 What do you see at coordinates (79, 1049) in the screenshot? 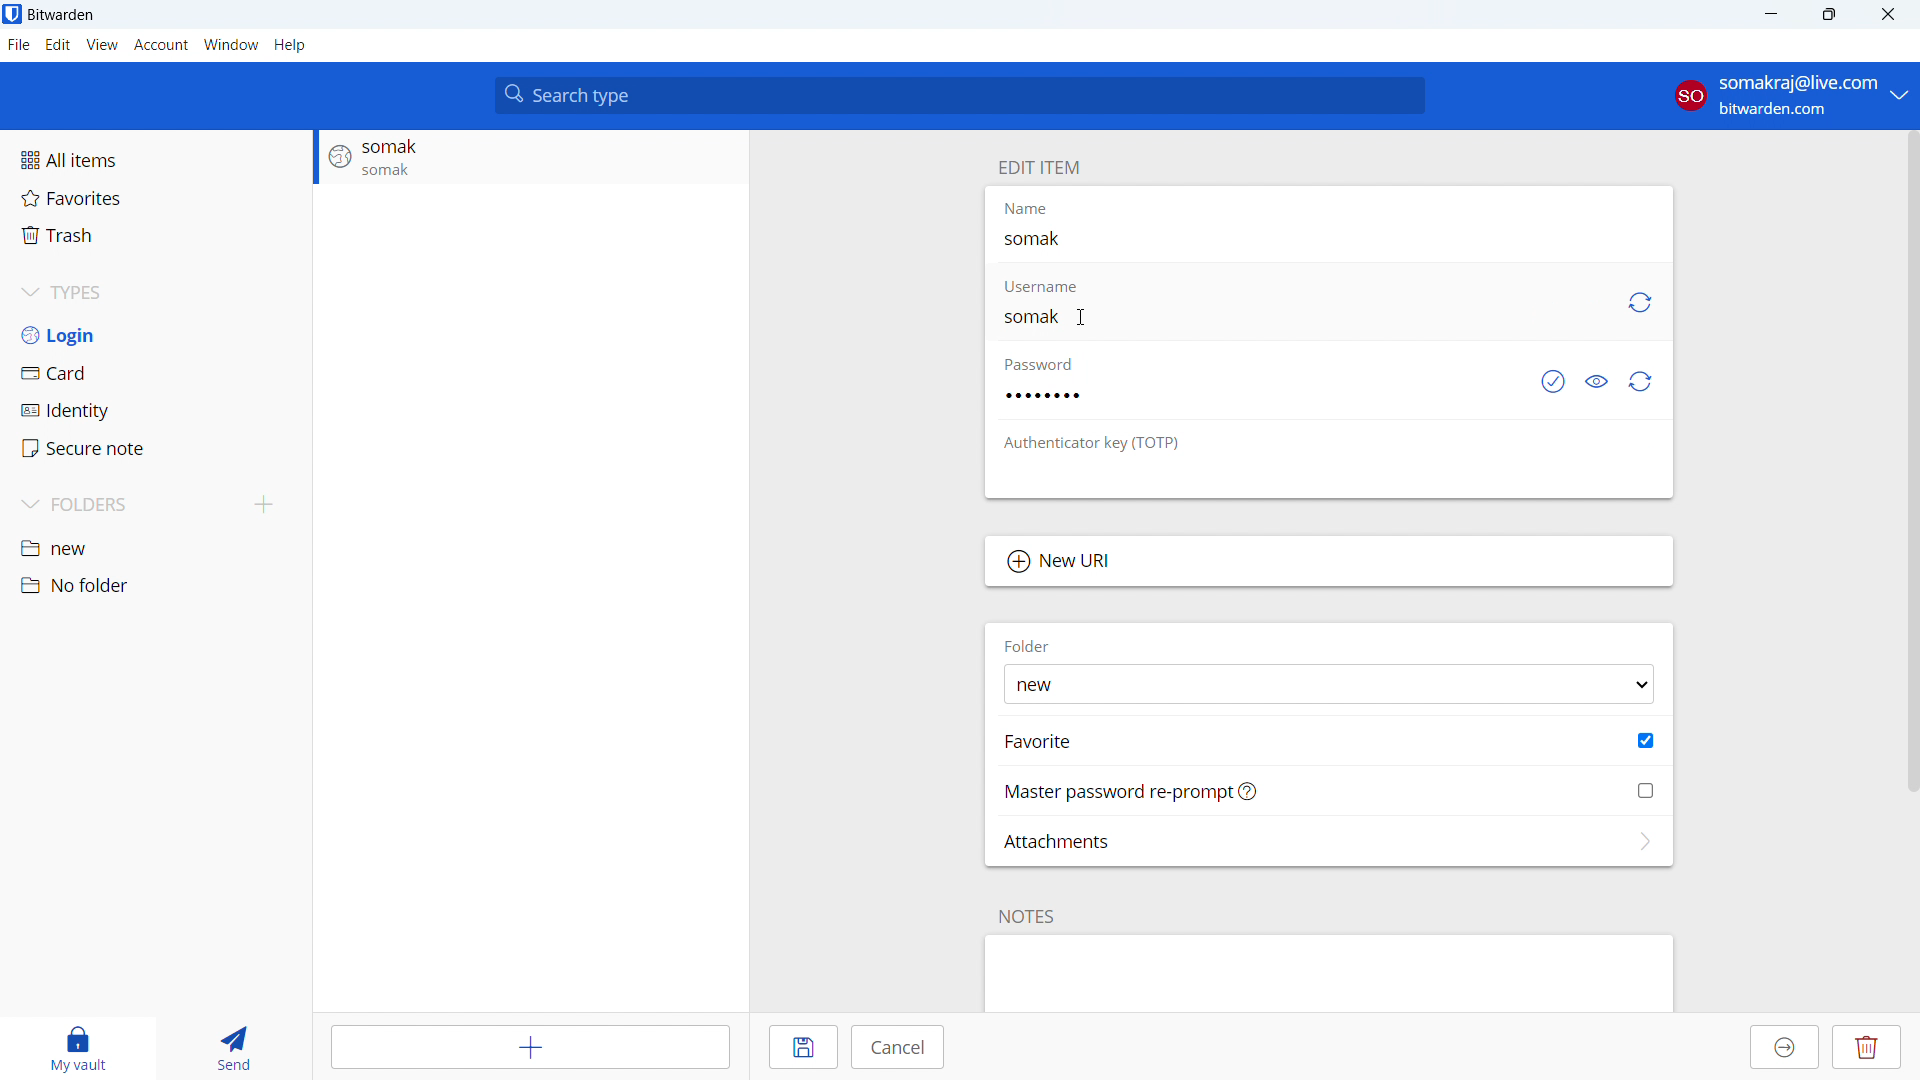
I see `my vault` at bounding box center [79, 1049].